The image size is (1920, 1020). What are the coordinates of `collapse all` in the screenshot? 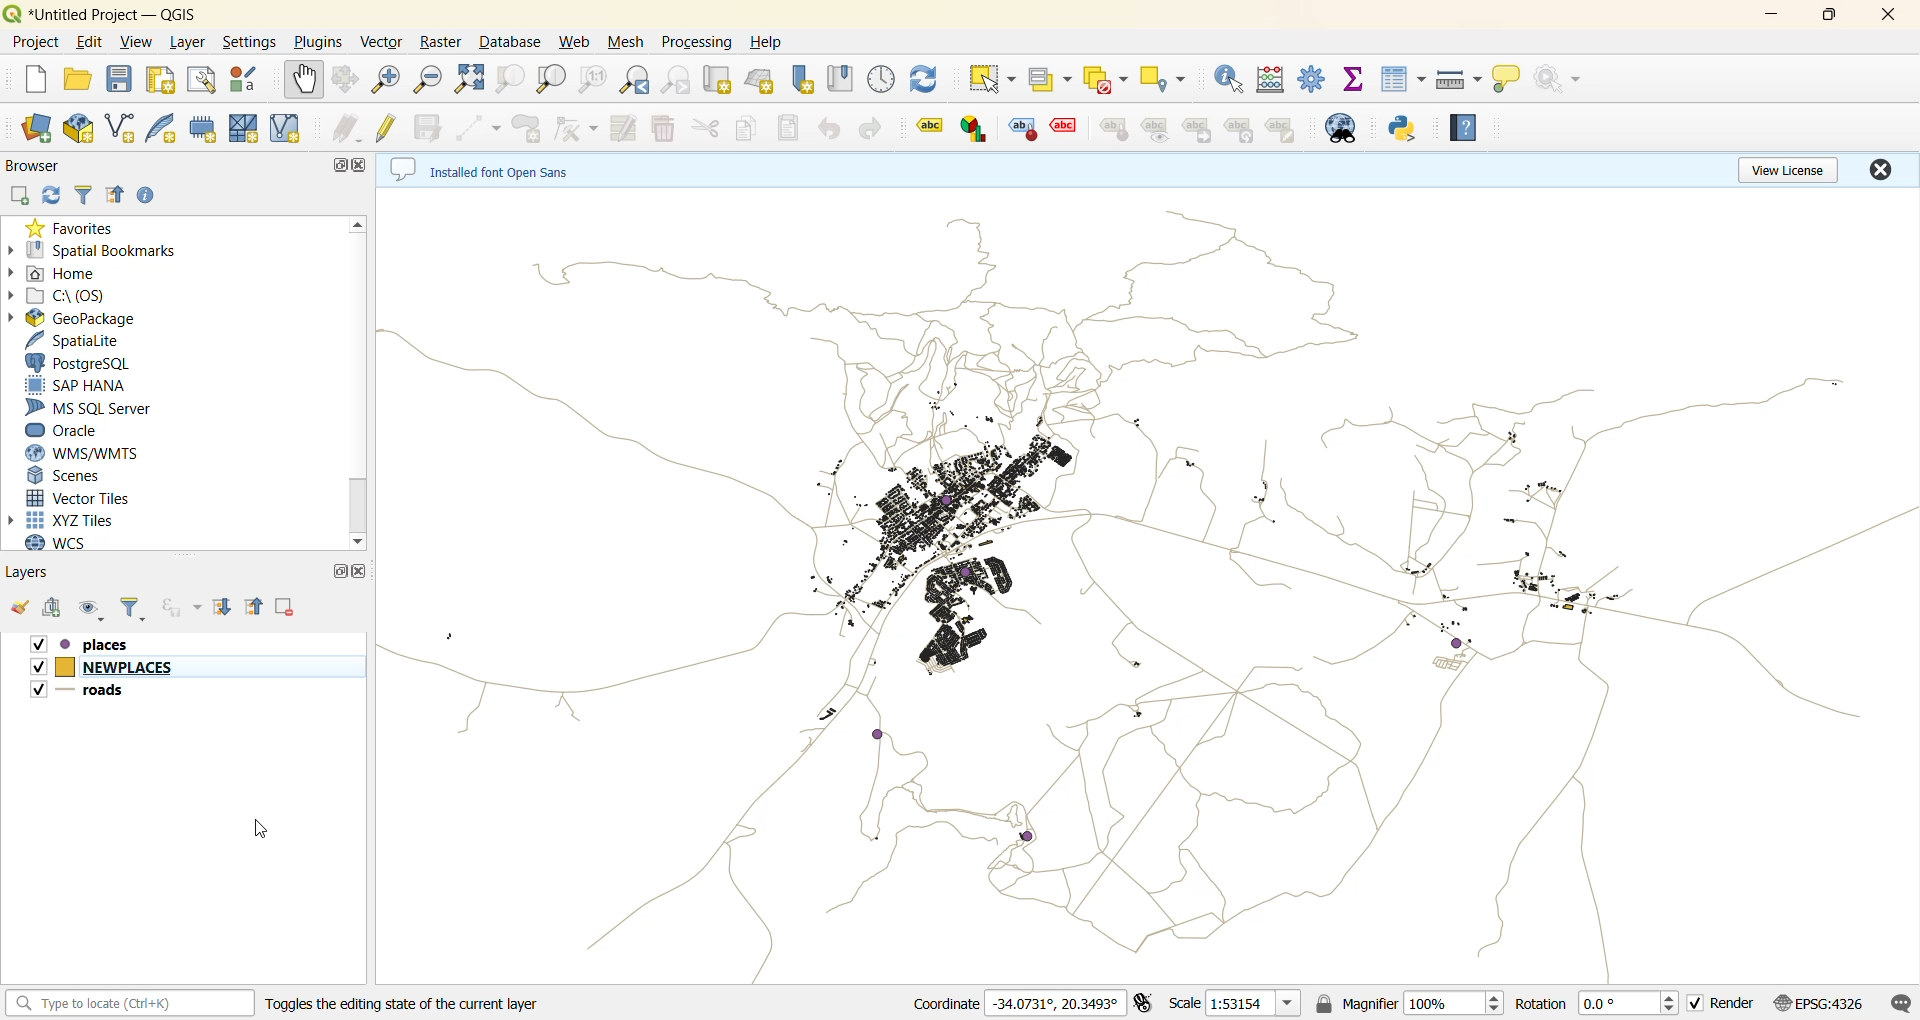 It's located at (254, 606).